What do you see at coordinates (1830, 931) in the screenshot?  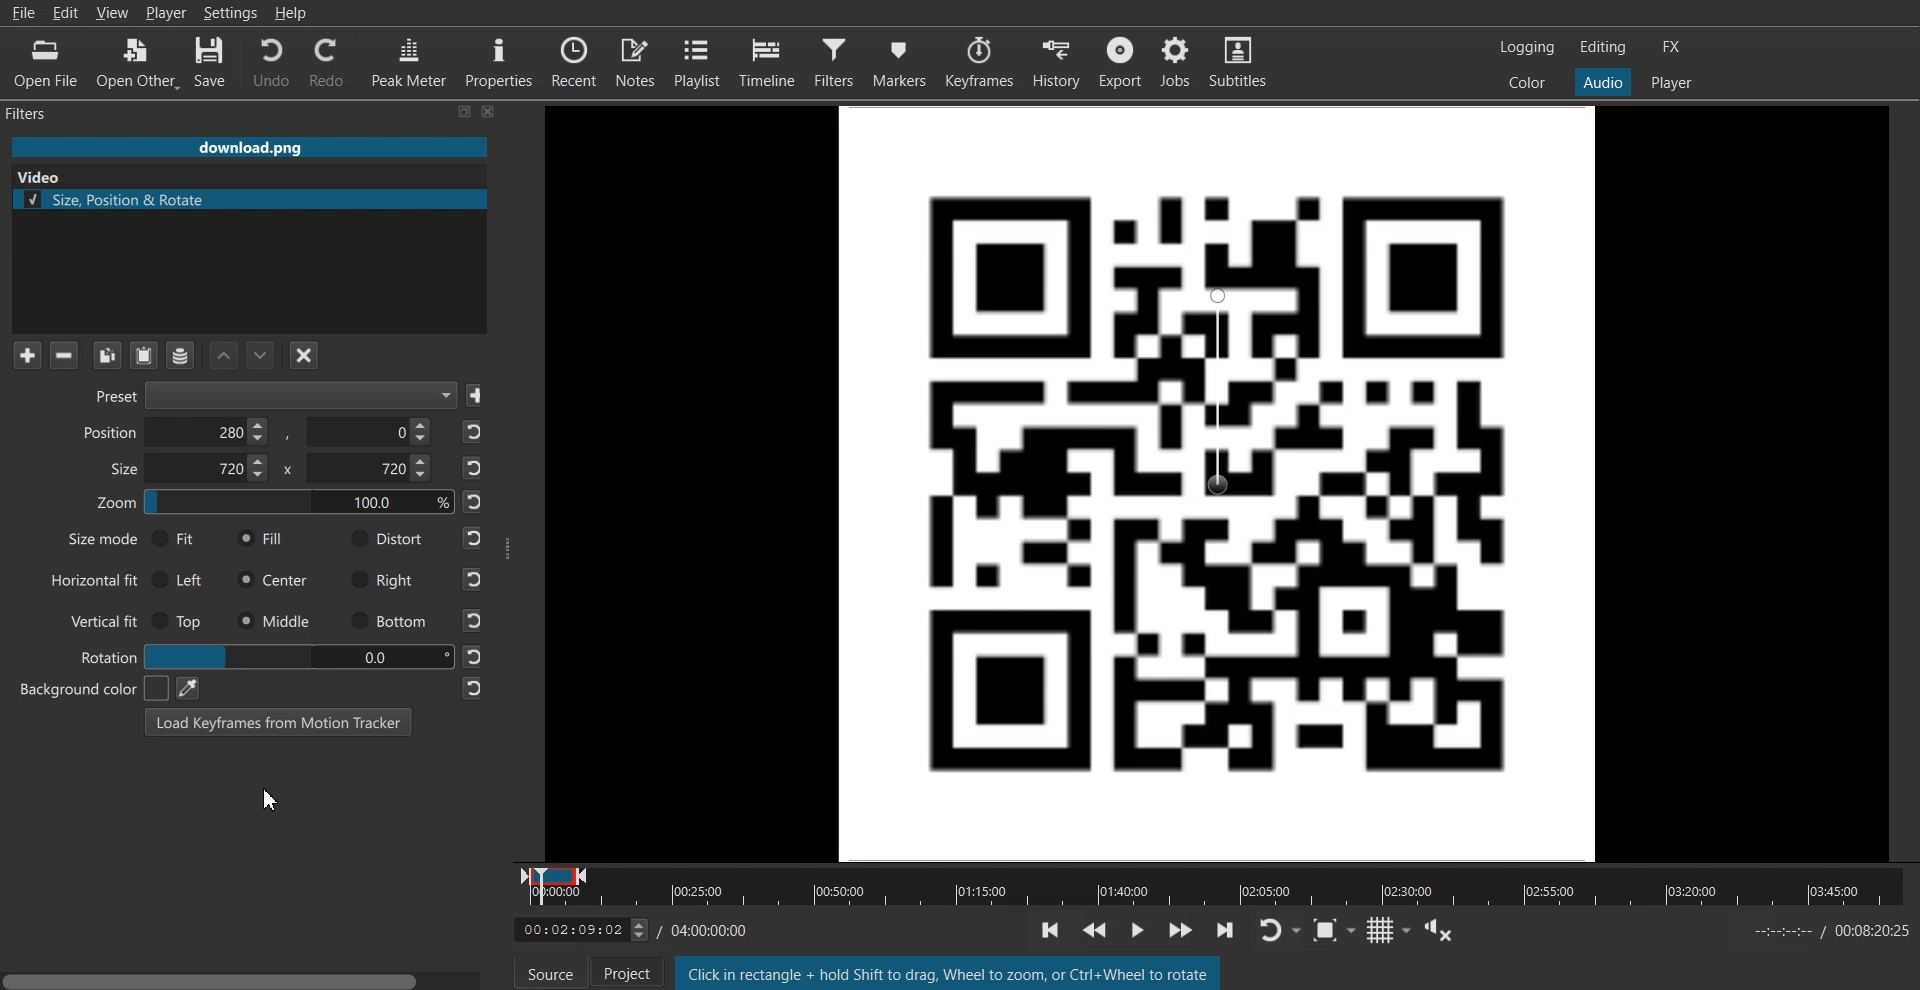 I see `Time Sheet` at bounding box center [1830, 931].